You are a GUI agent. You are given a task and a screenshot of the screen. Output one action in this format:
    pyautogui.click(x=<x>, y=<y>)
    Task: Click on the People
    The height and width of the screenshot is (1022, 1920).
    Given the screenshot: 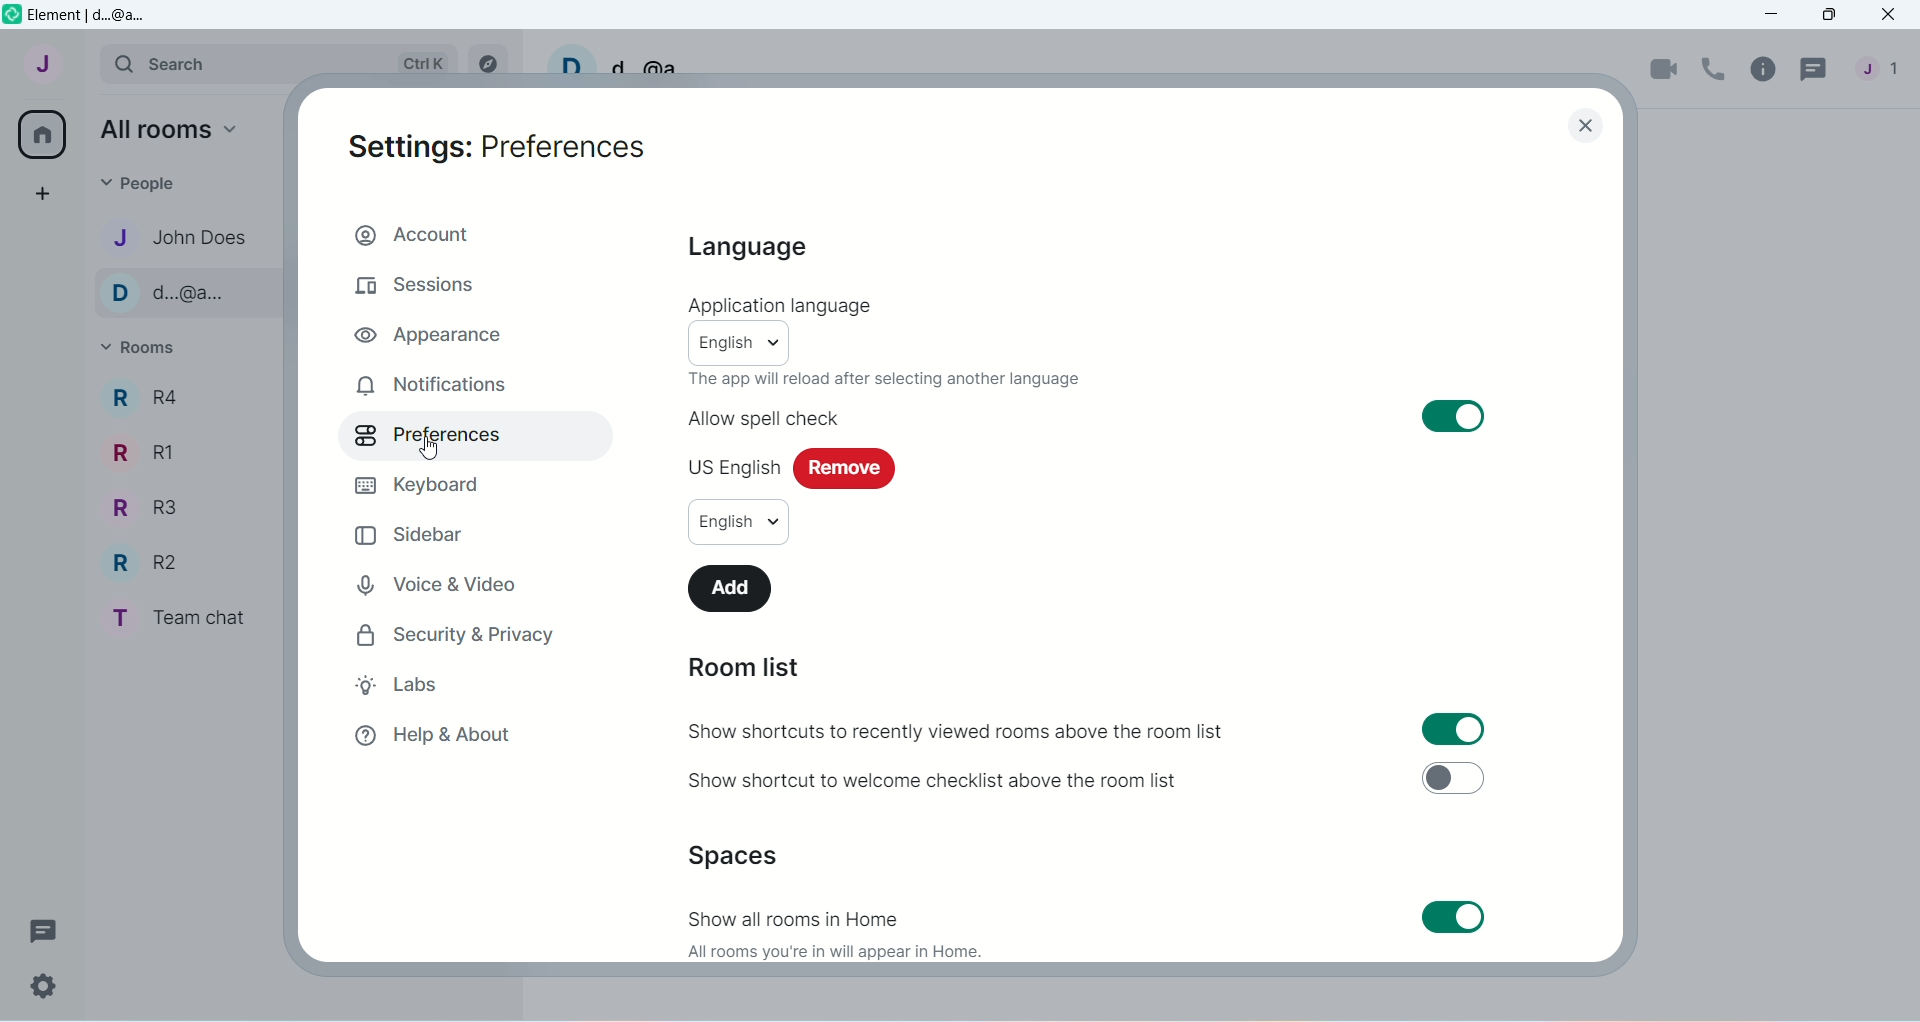 What is the action you would take?
    pyautogui.click(x=1883, y=69)
    